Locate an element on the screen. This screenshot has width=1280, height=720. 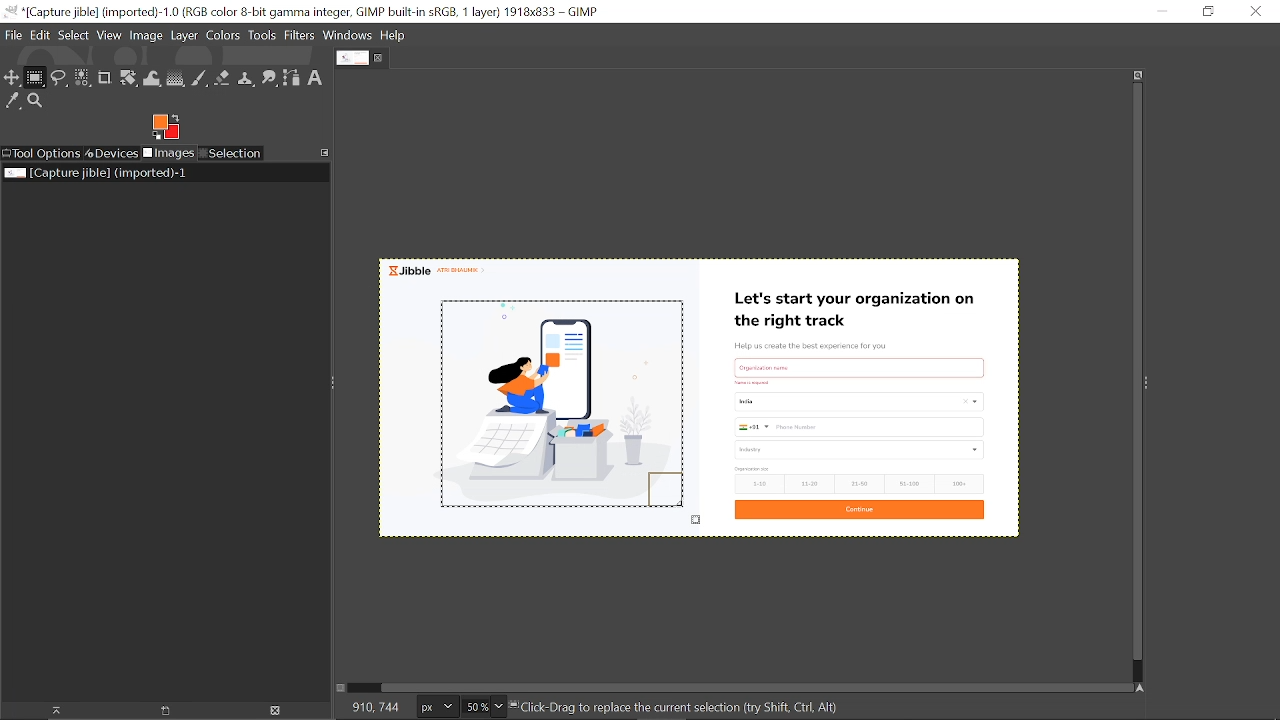
View is located at coordinates (110, 35).